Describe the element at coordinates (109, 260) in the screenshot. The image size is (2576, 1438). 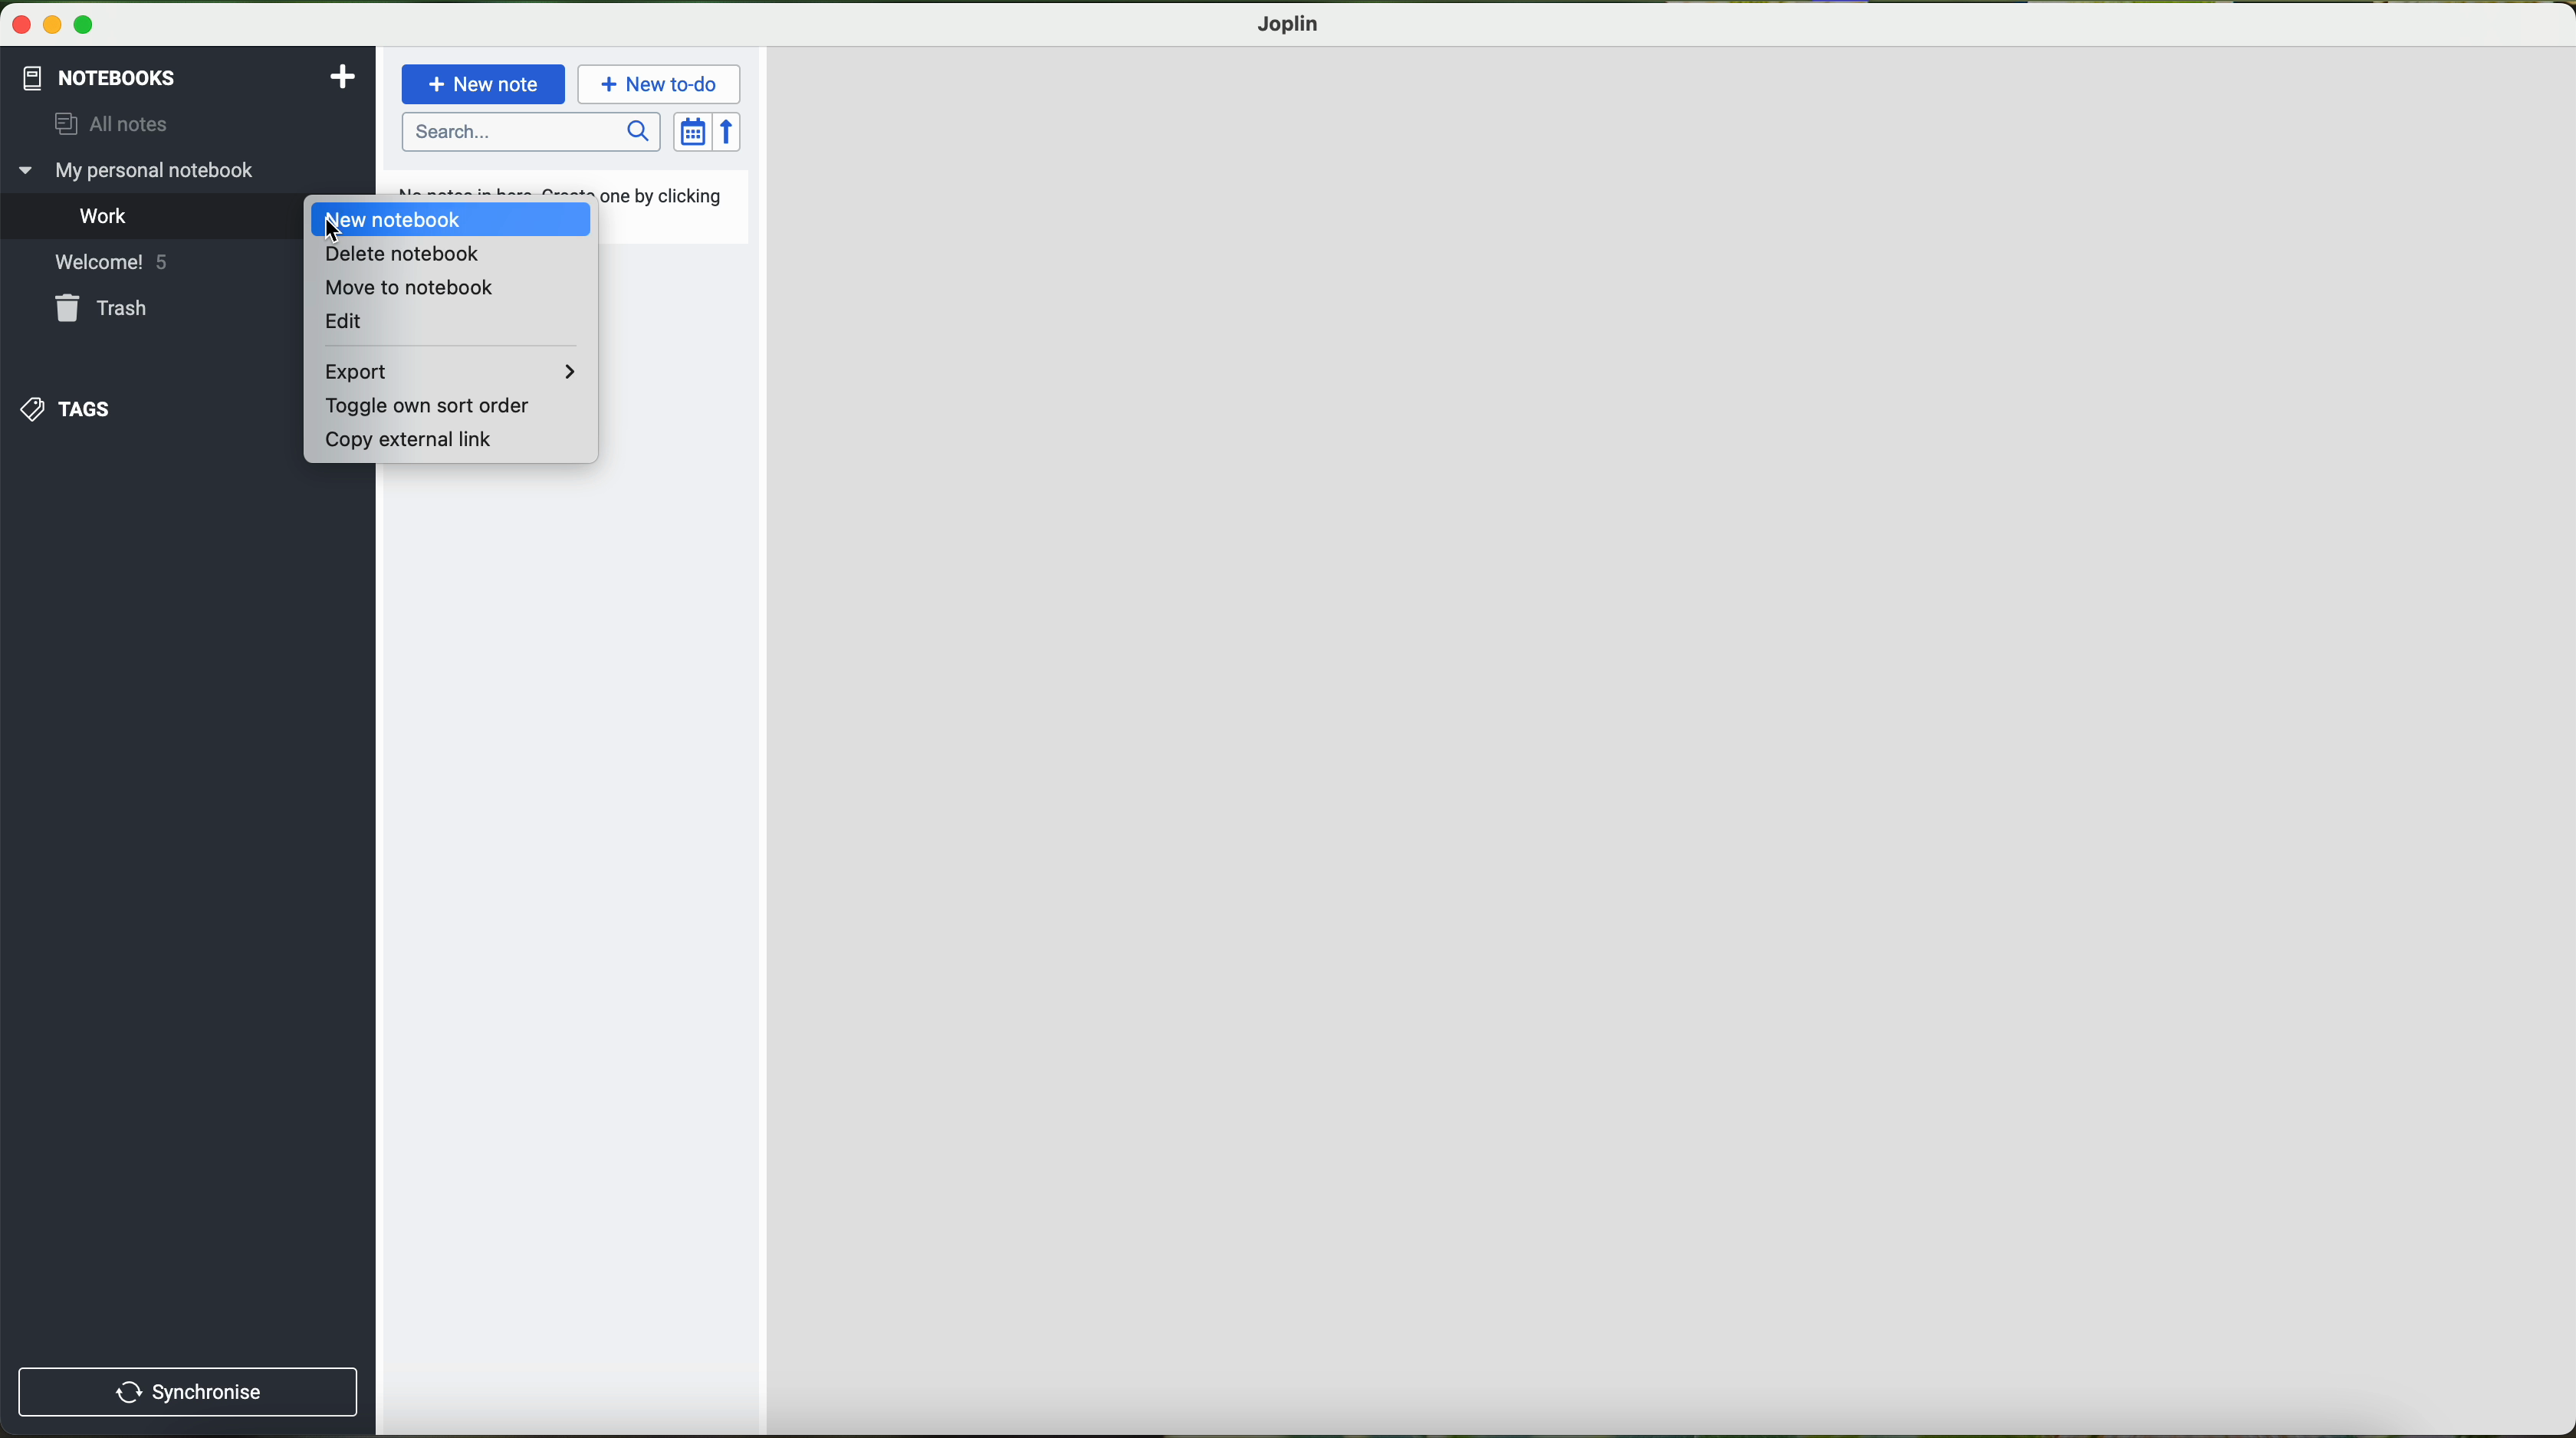
I see `welcome! 5` at that location.